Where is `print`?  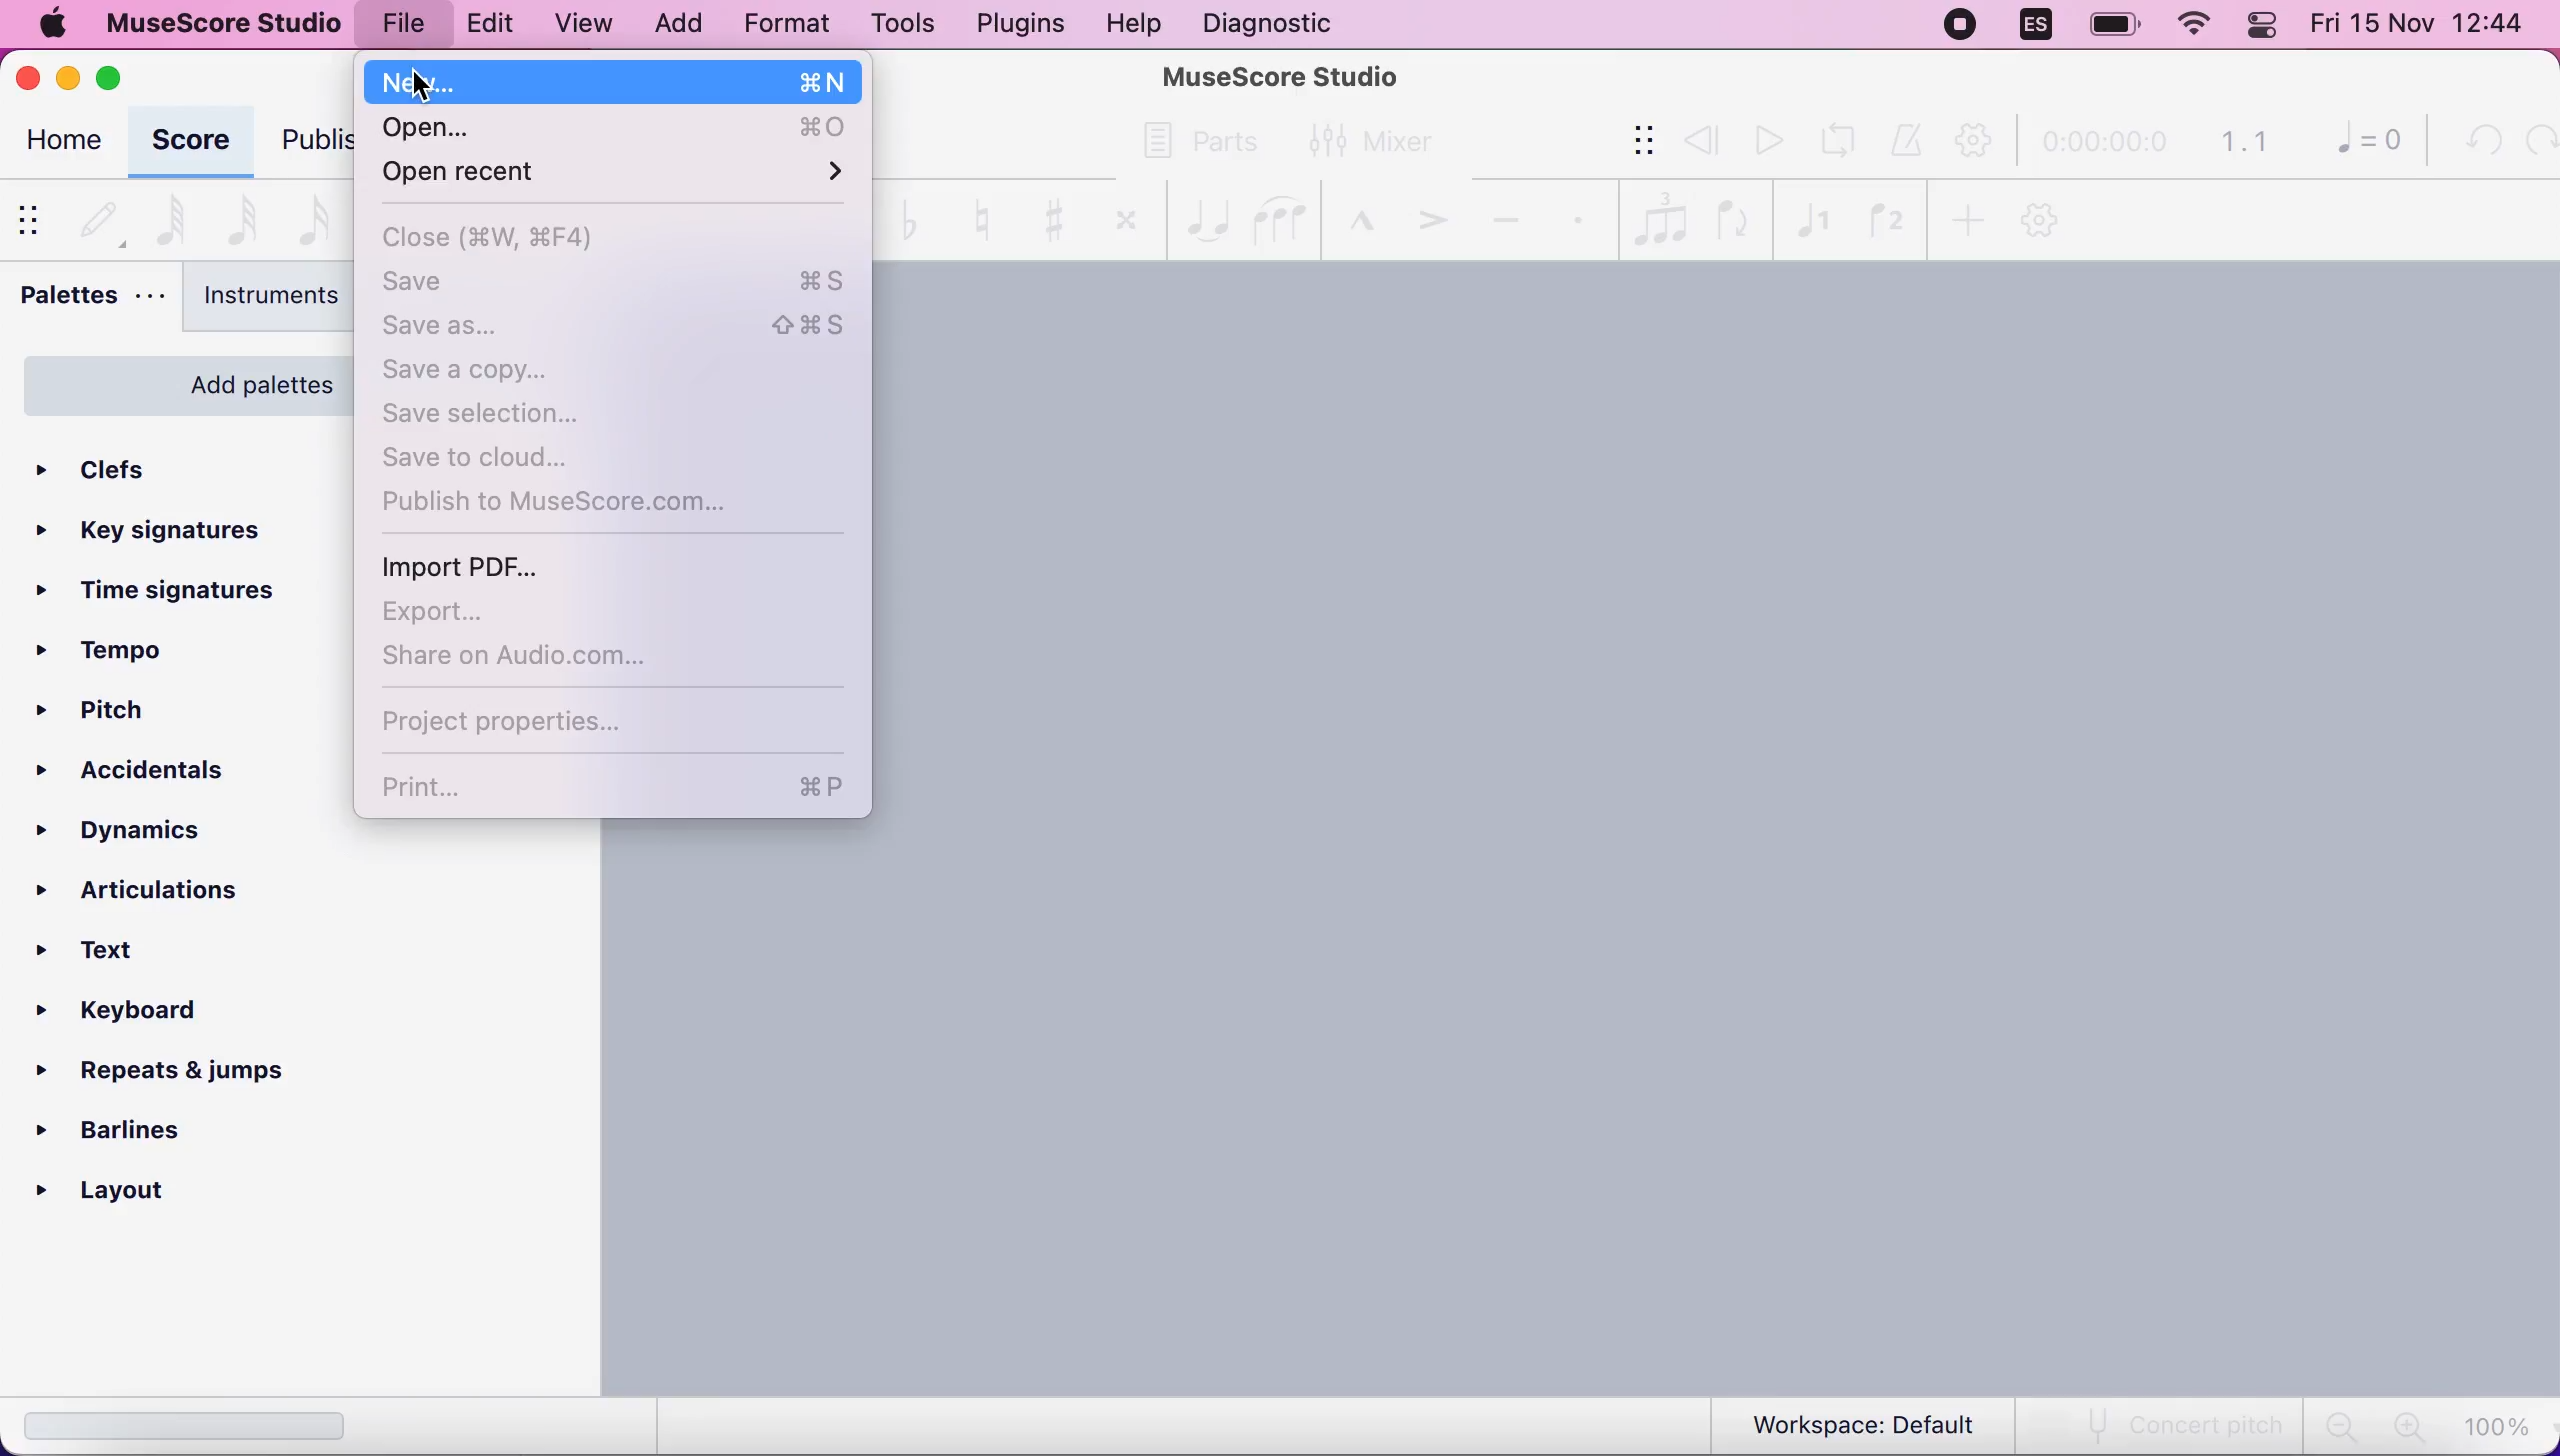
print is located at coordinates (616, 782).